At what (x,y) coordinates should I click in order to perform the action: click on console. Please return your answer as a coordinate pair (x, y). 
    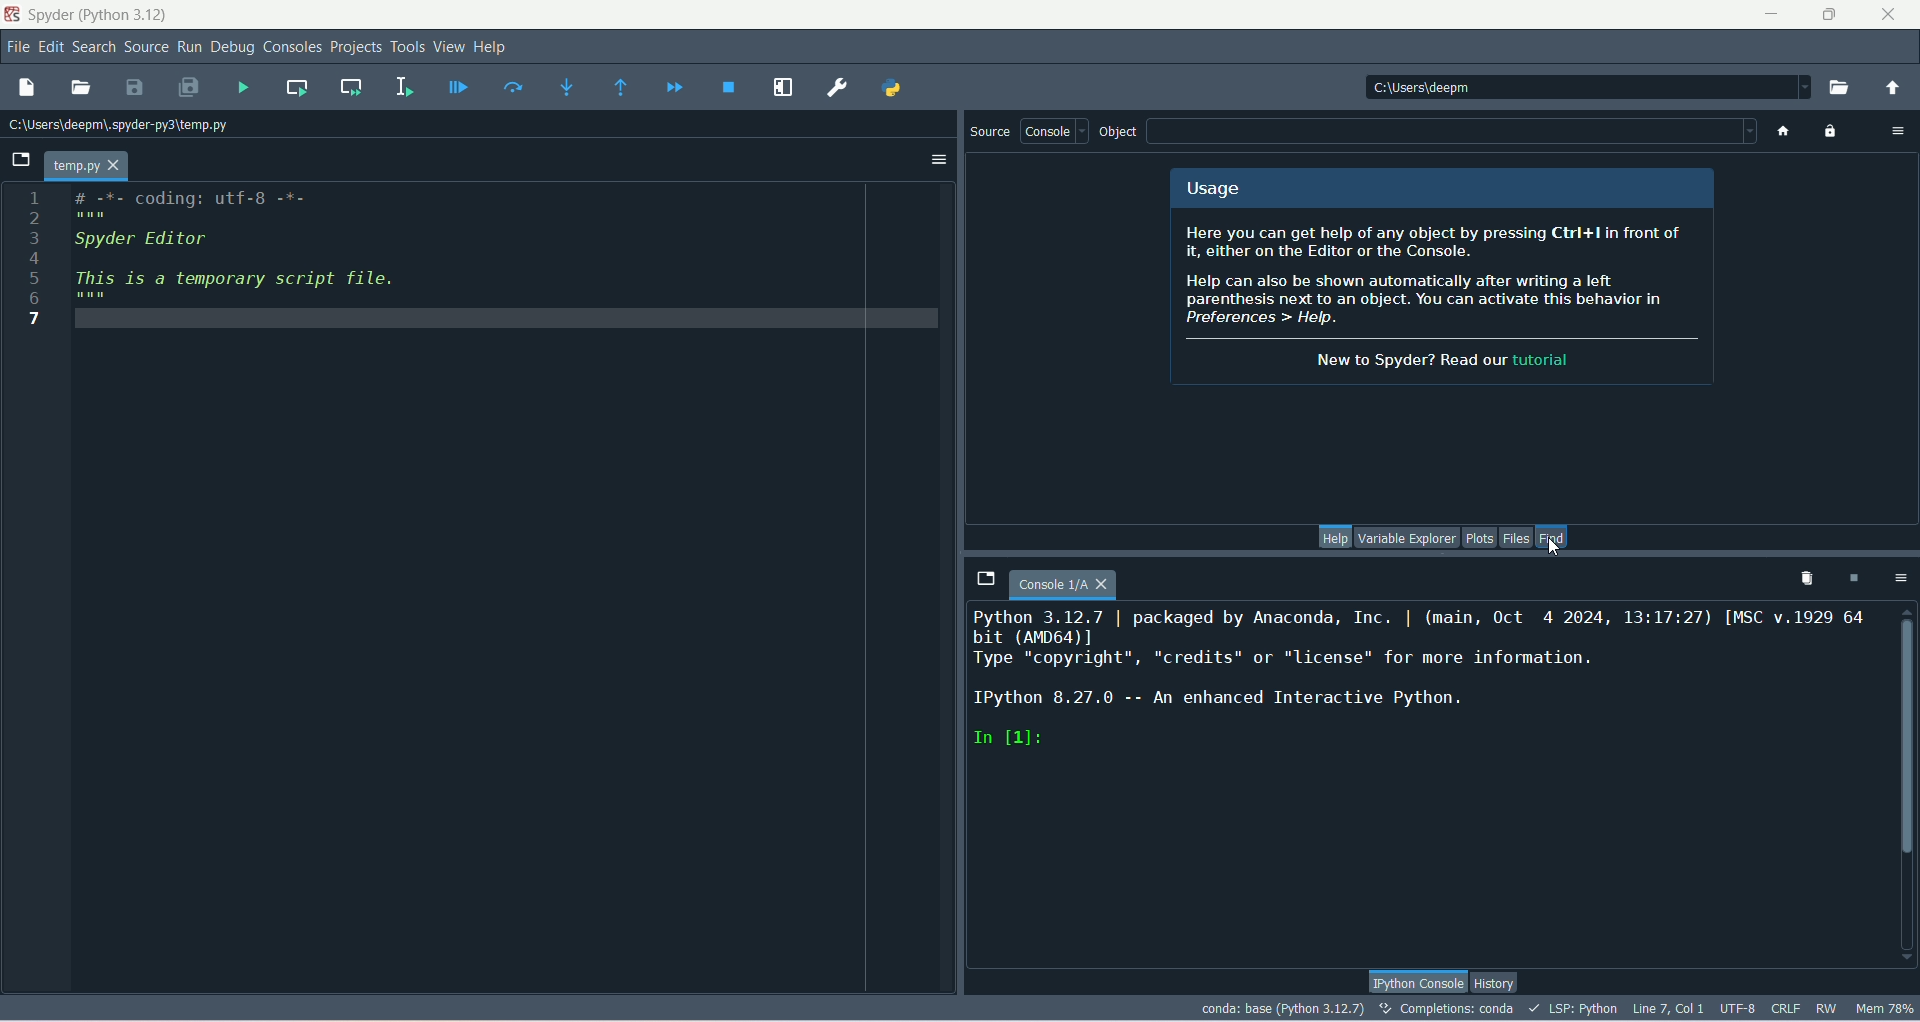
    Looking at the image, I should click on (1063, 586).